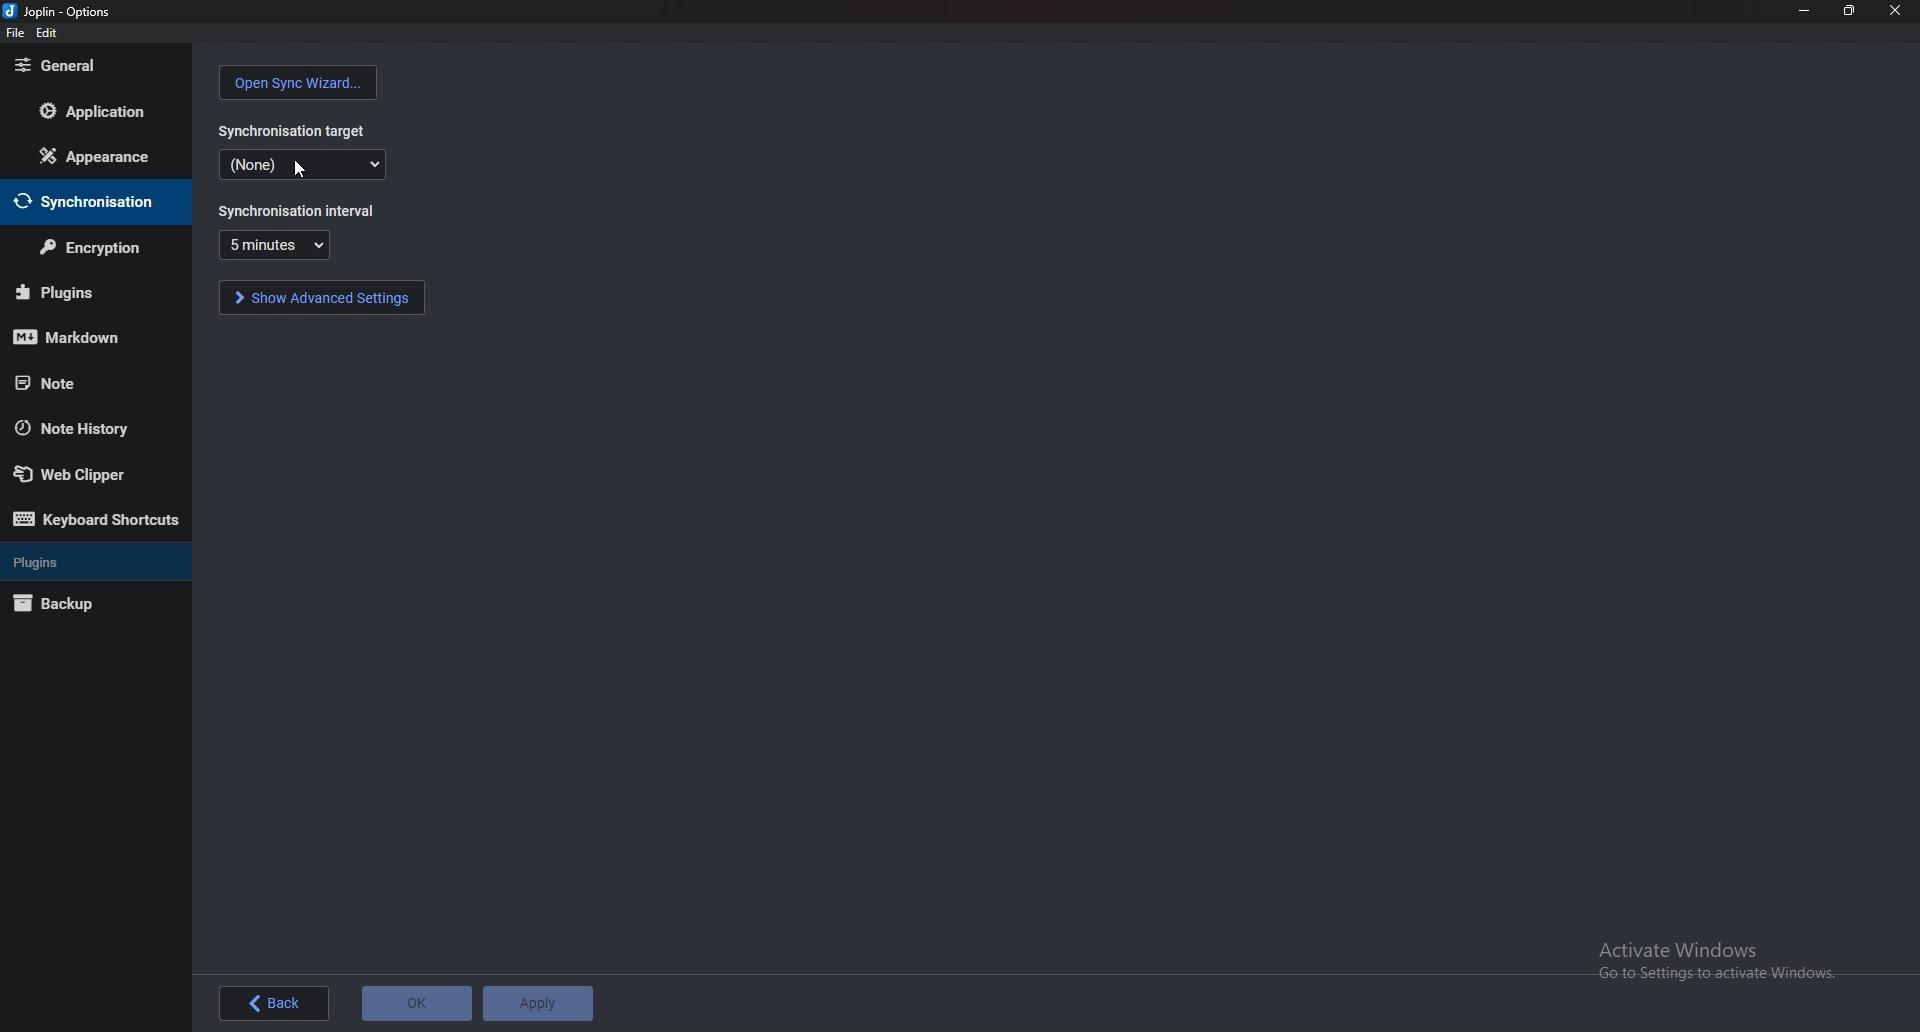 The height and width of the screenshot is (1032, 1920). I want to click on Appearance, so click(89, 156).